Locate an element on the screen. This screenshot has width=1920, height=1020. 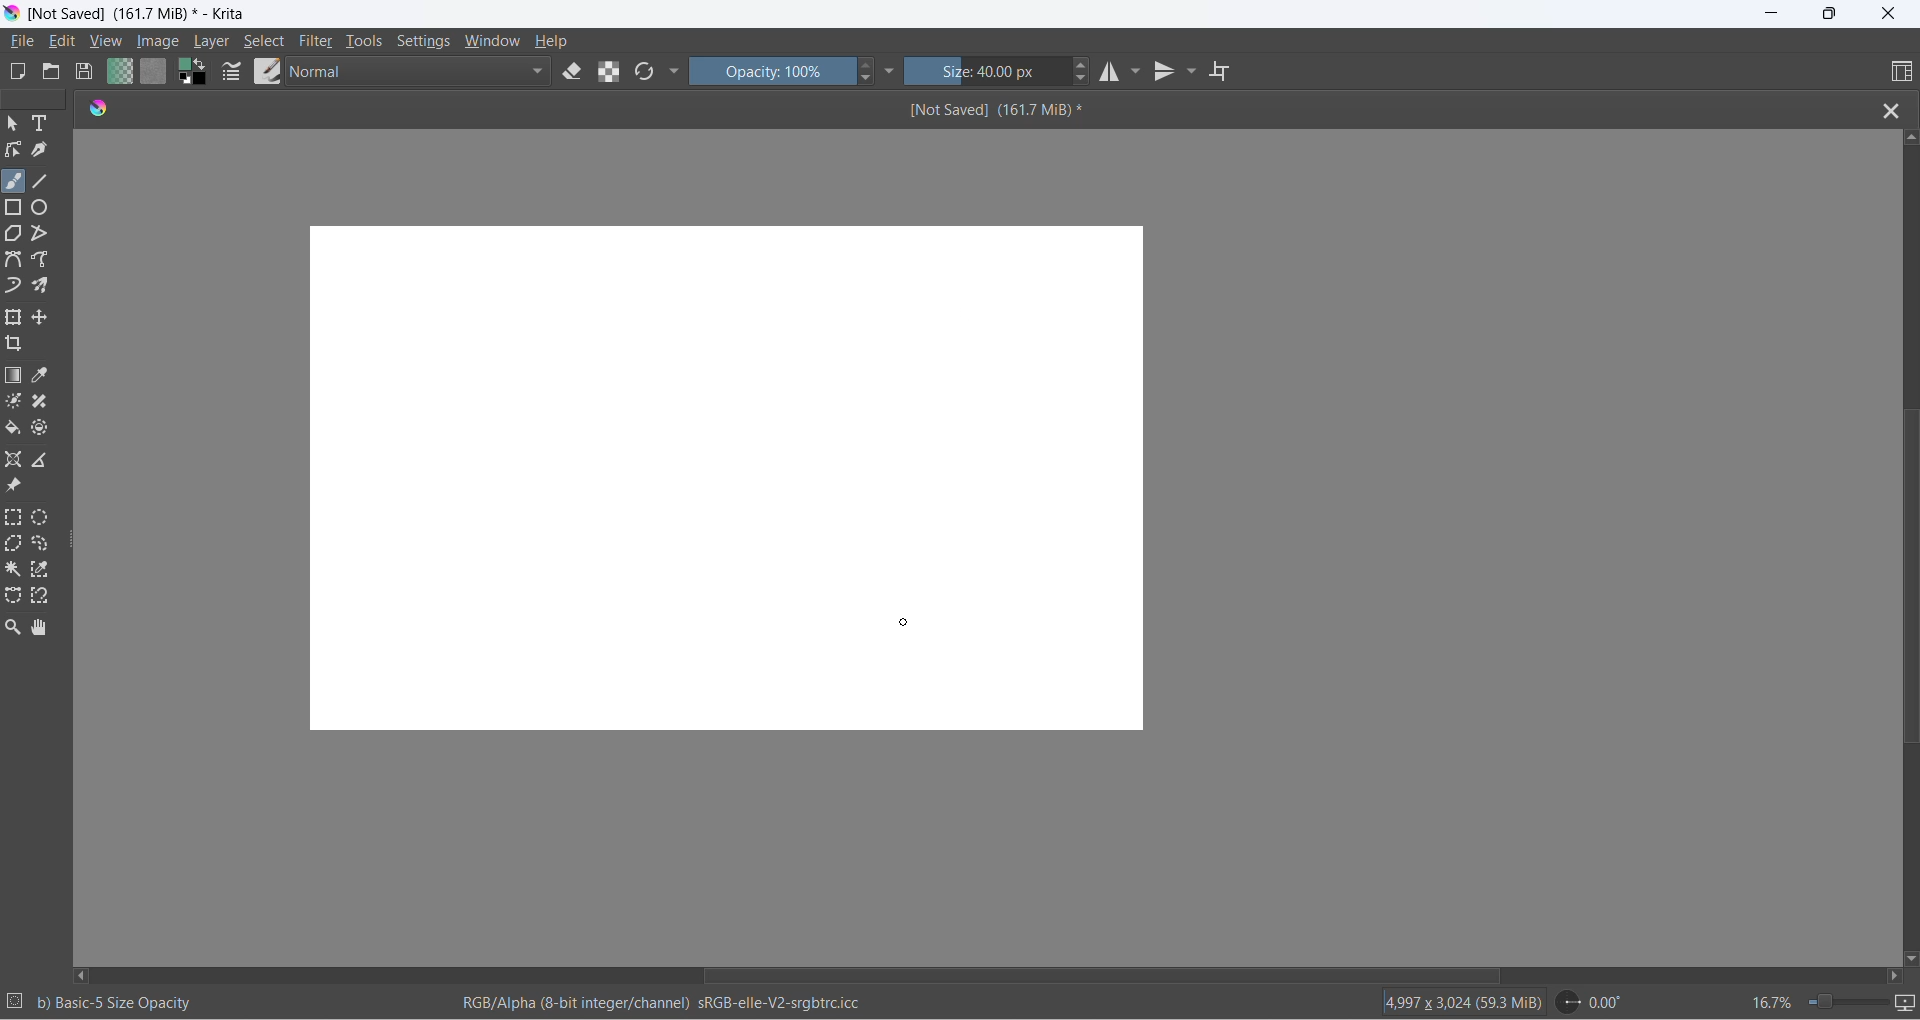
choose workspace is located at coordinates (1898, 73).